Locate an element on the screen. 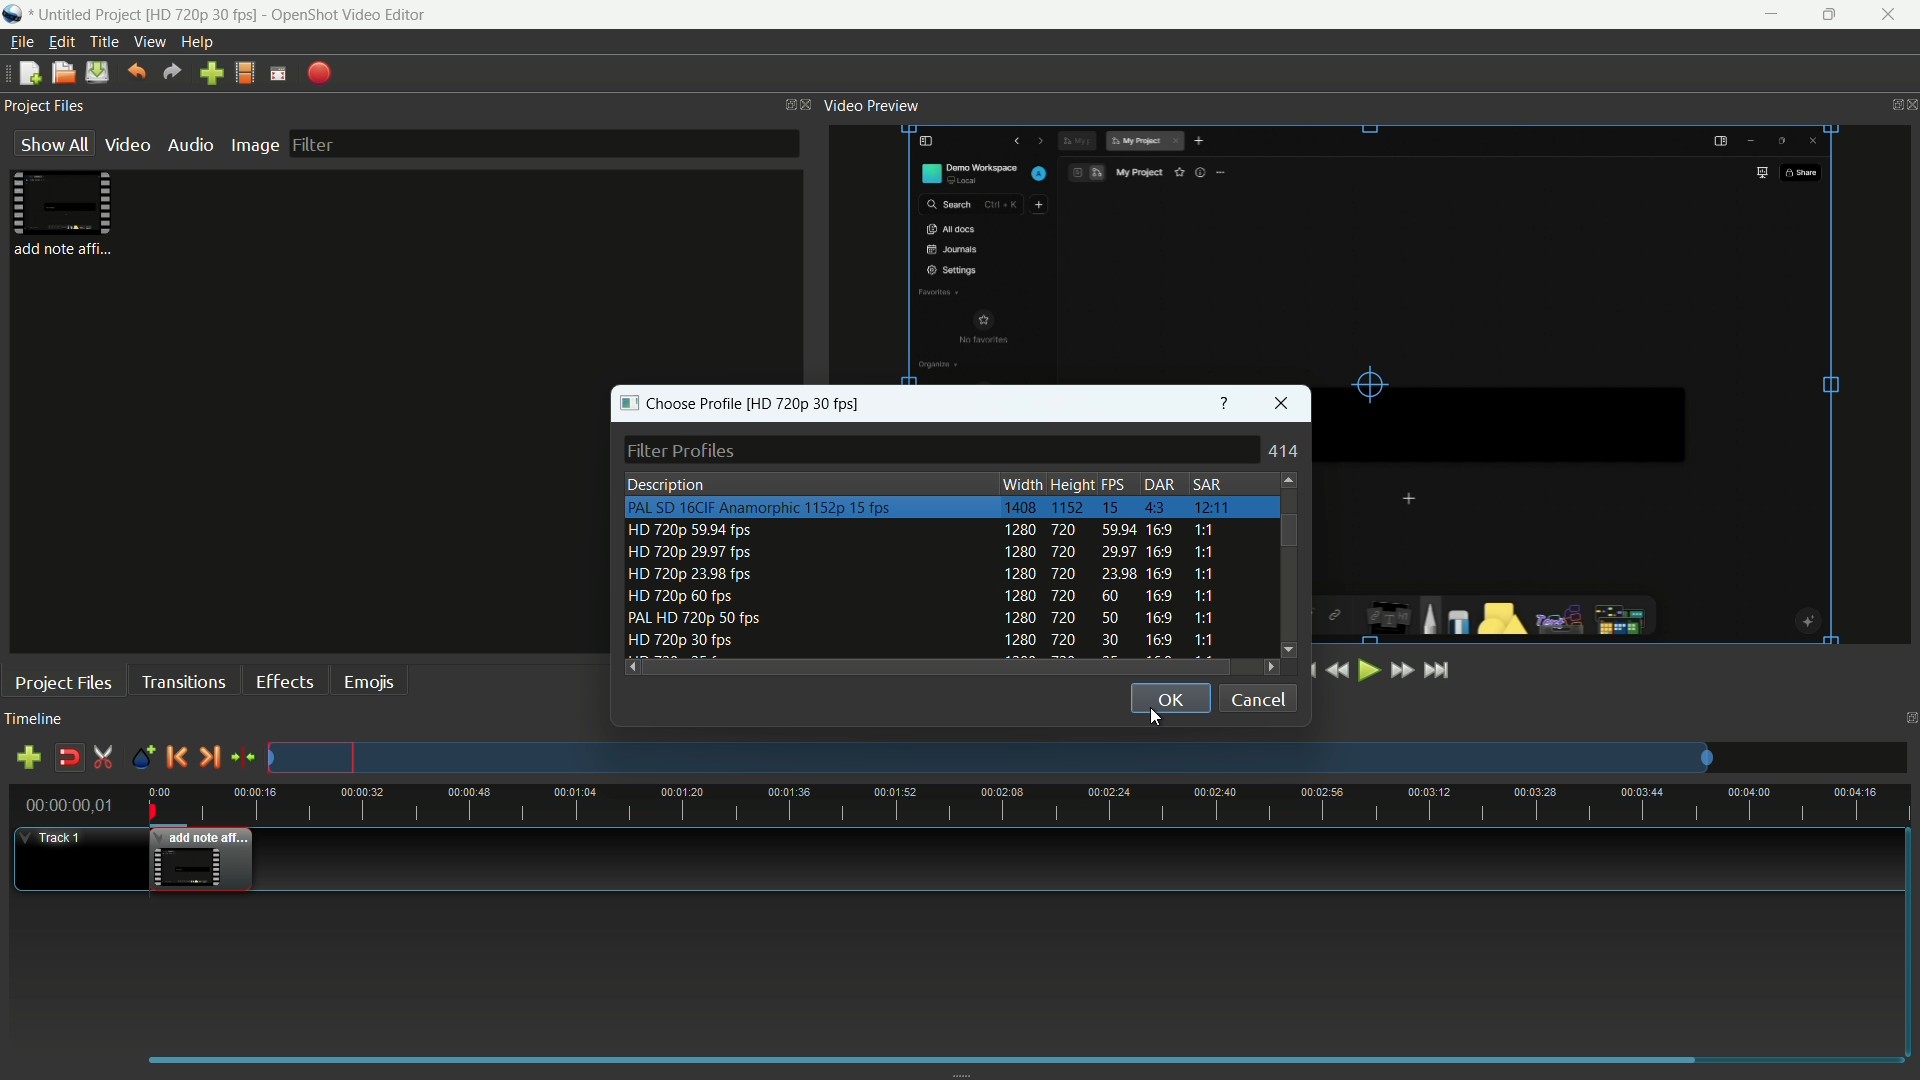  fast forward is located at coordinates (1401, 670).